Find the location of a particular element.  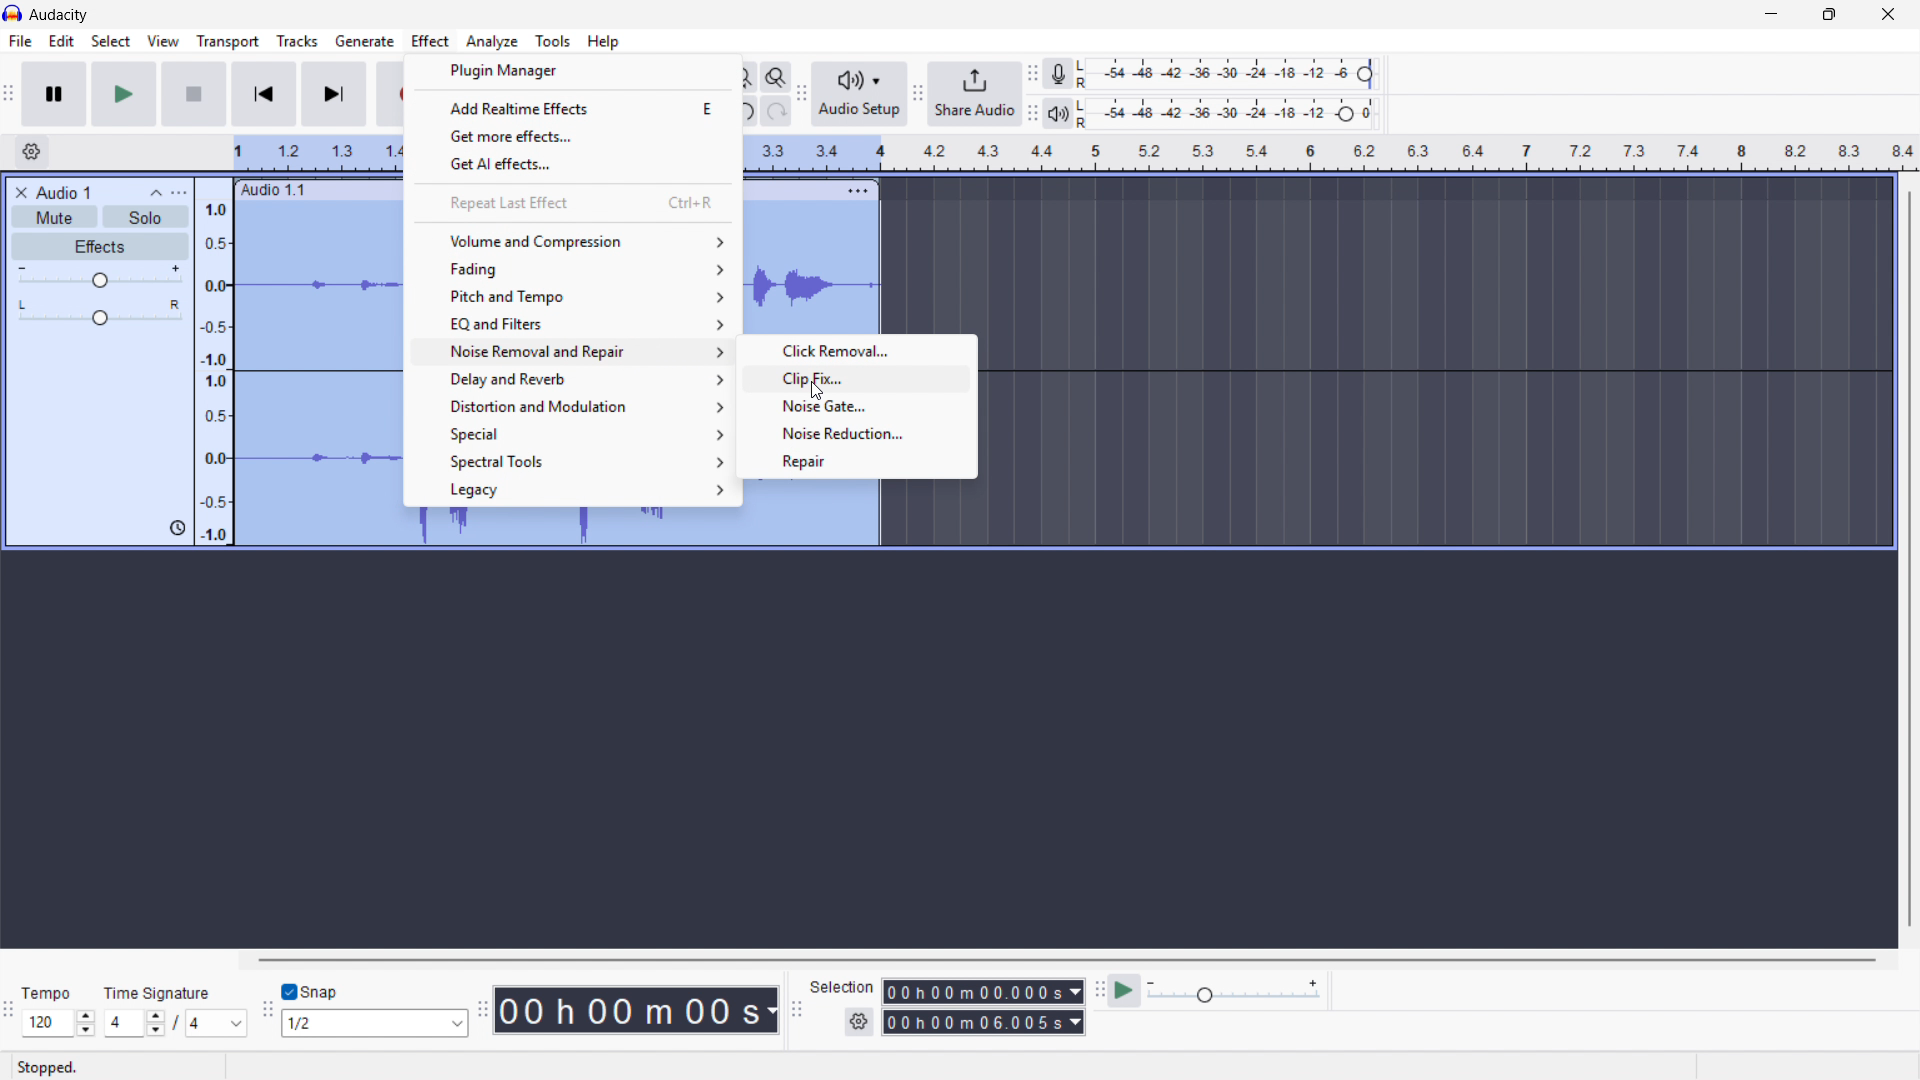

Generate is located at coordinates (364, 41).